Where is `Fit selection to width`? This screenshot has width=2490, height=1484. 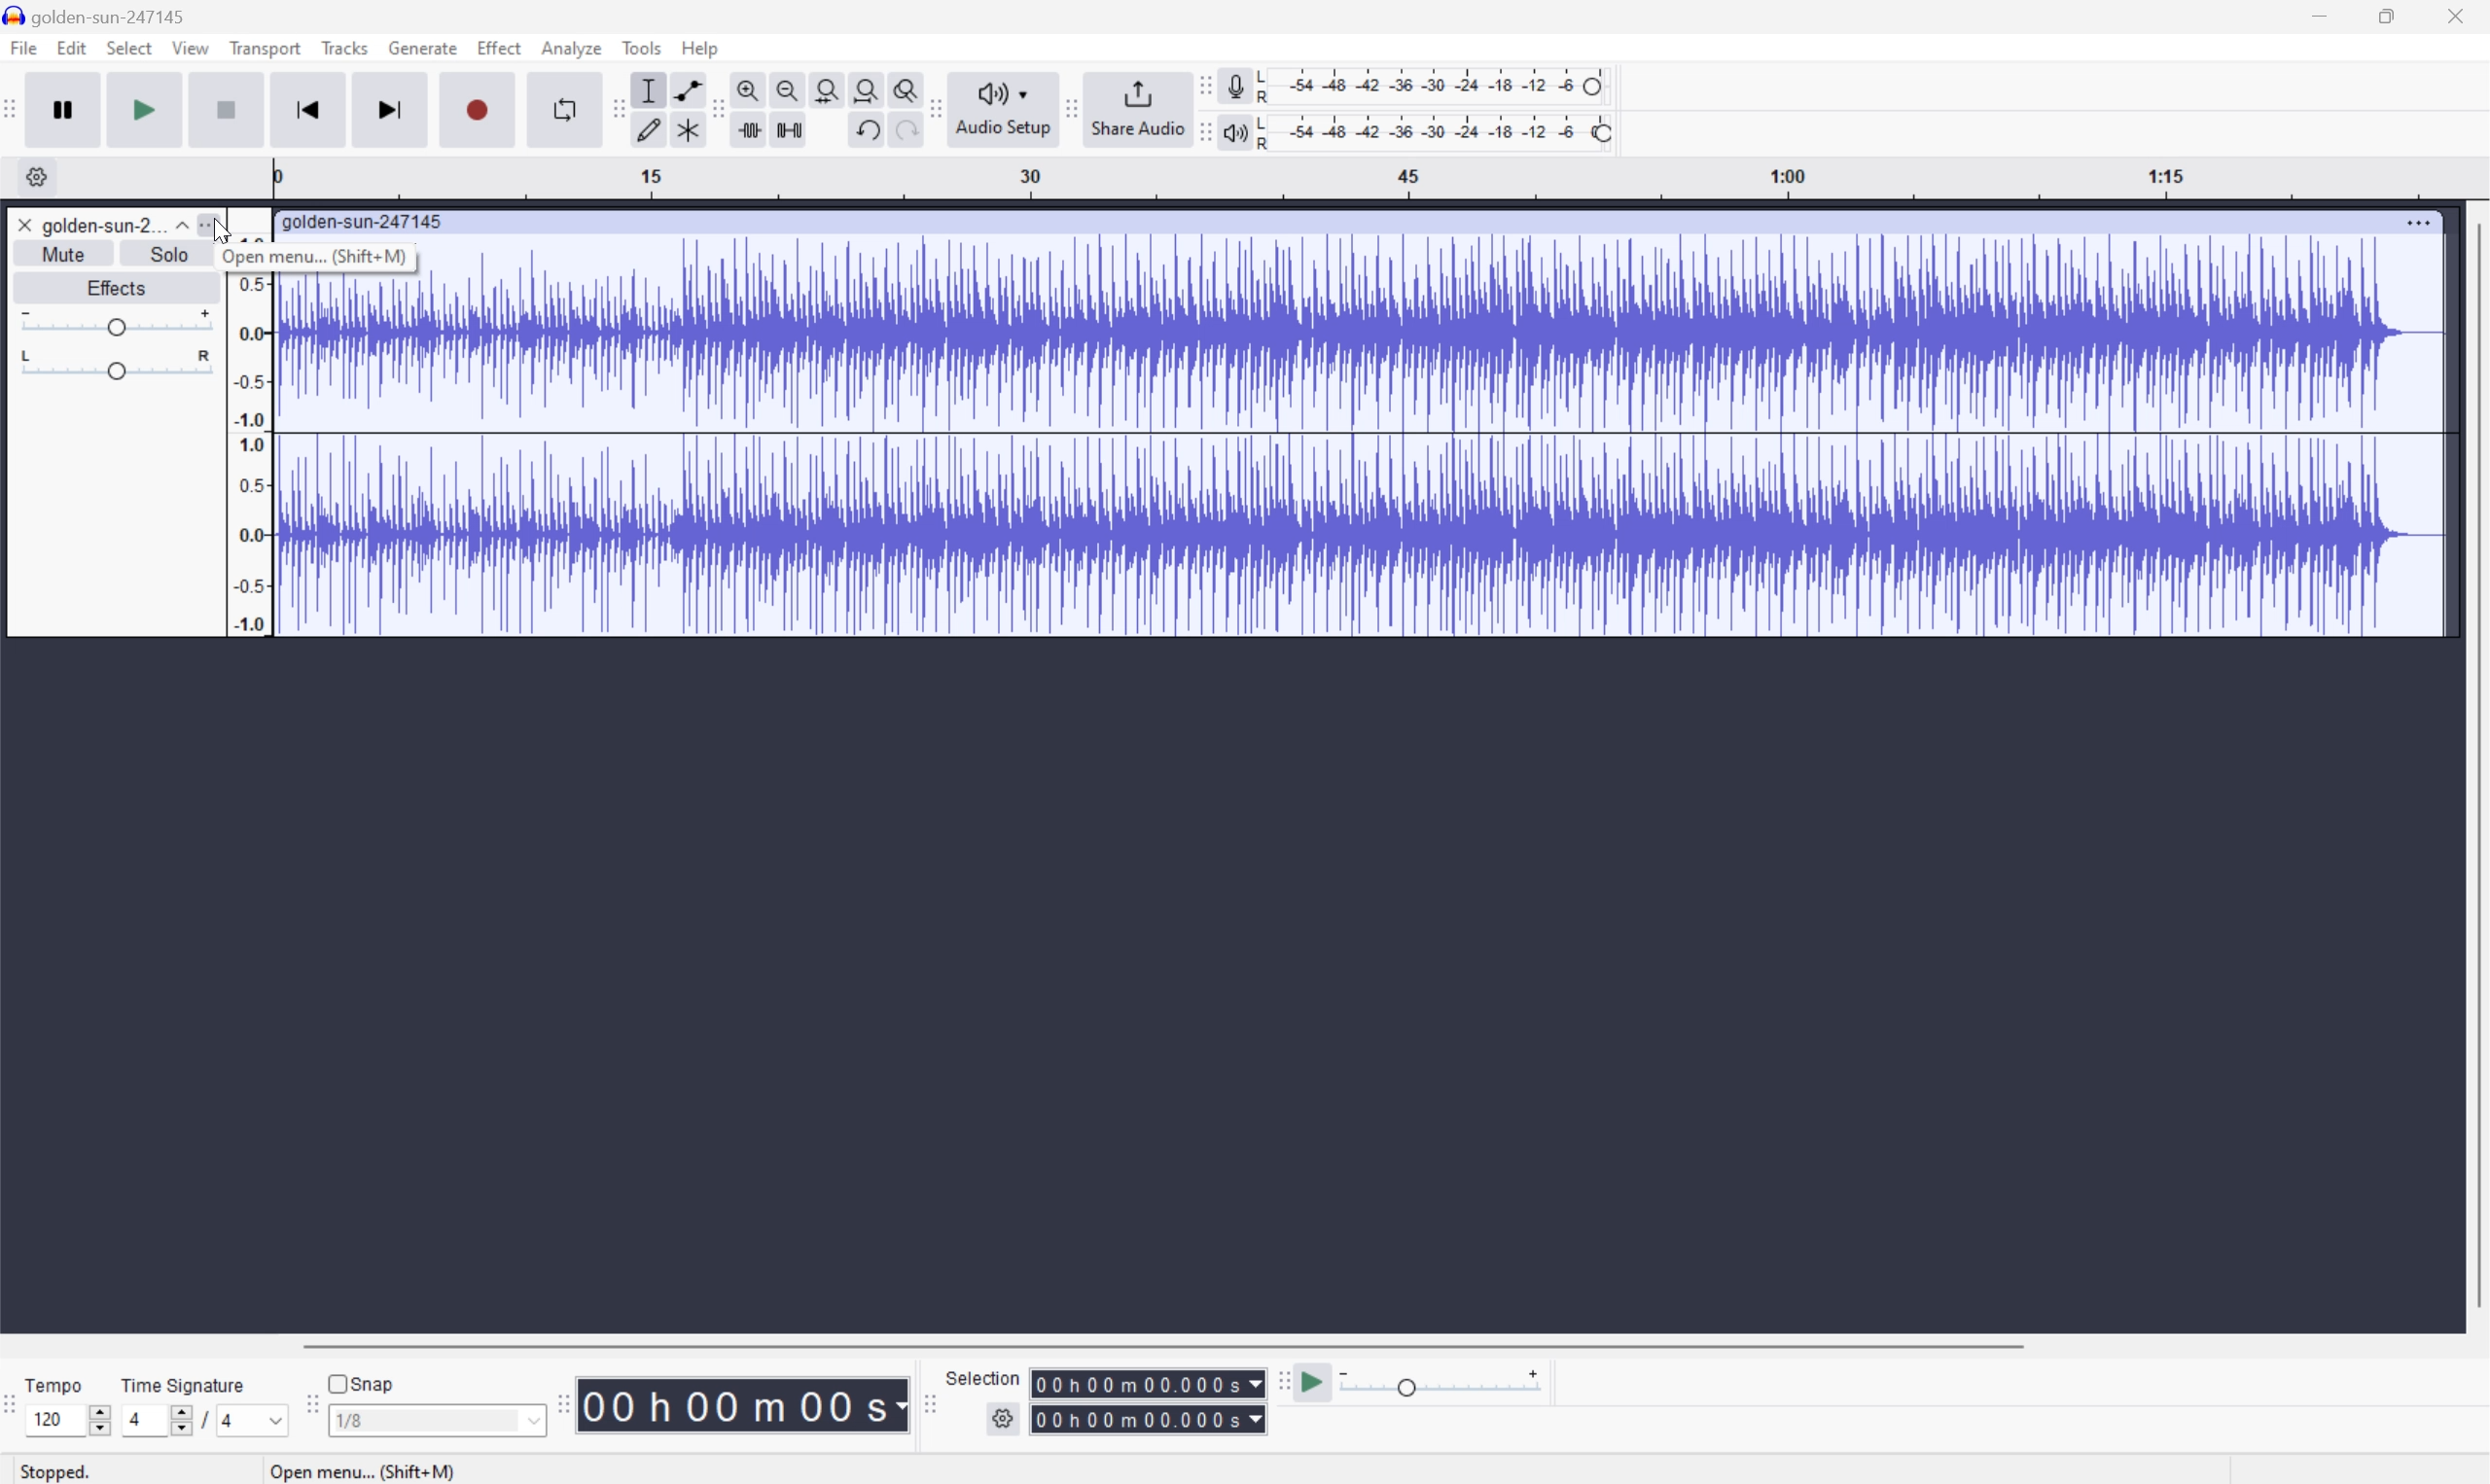
Fit selection to width is located at coordinates (823, 87).